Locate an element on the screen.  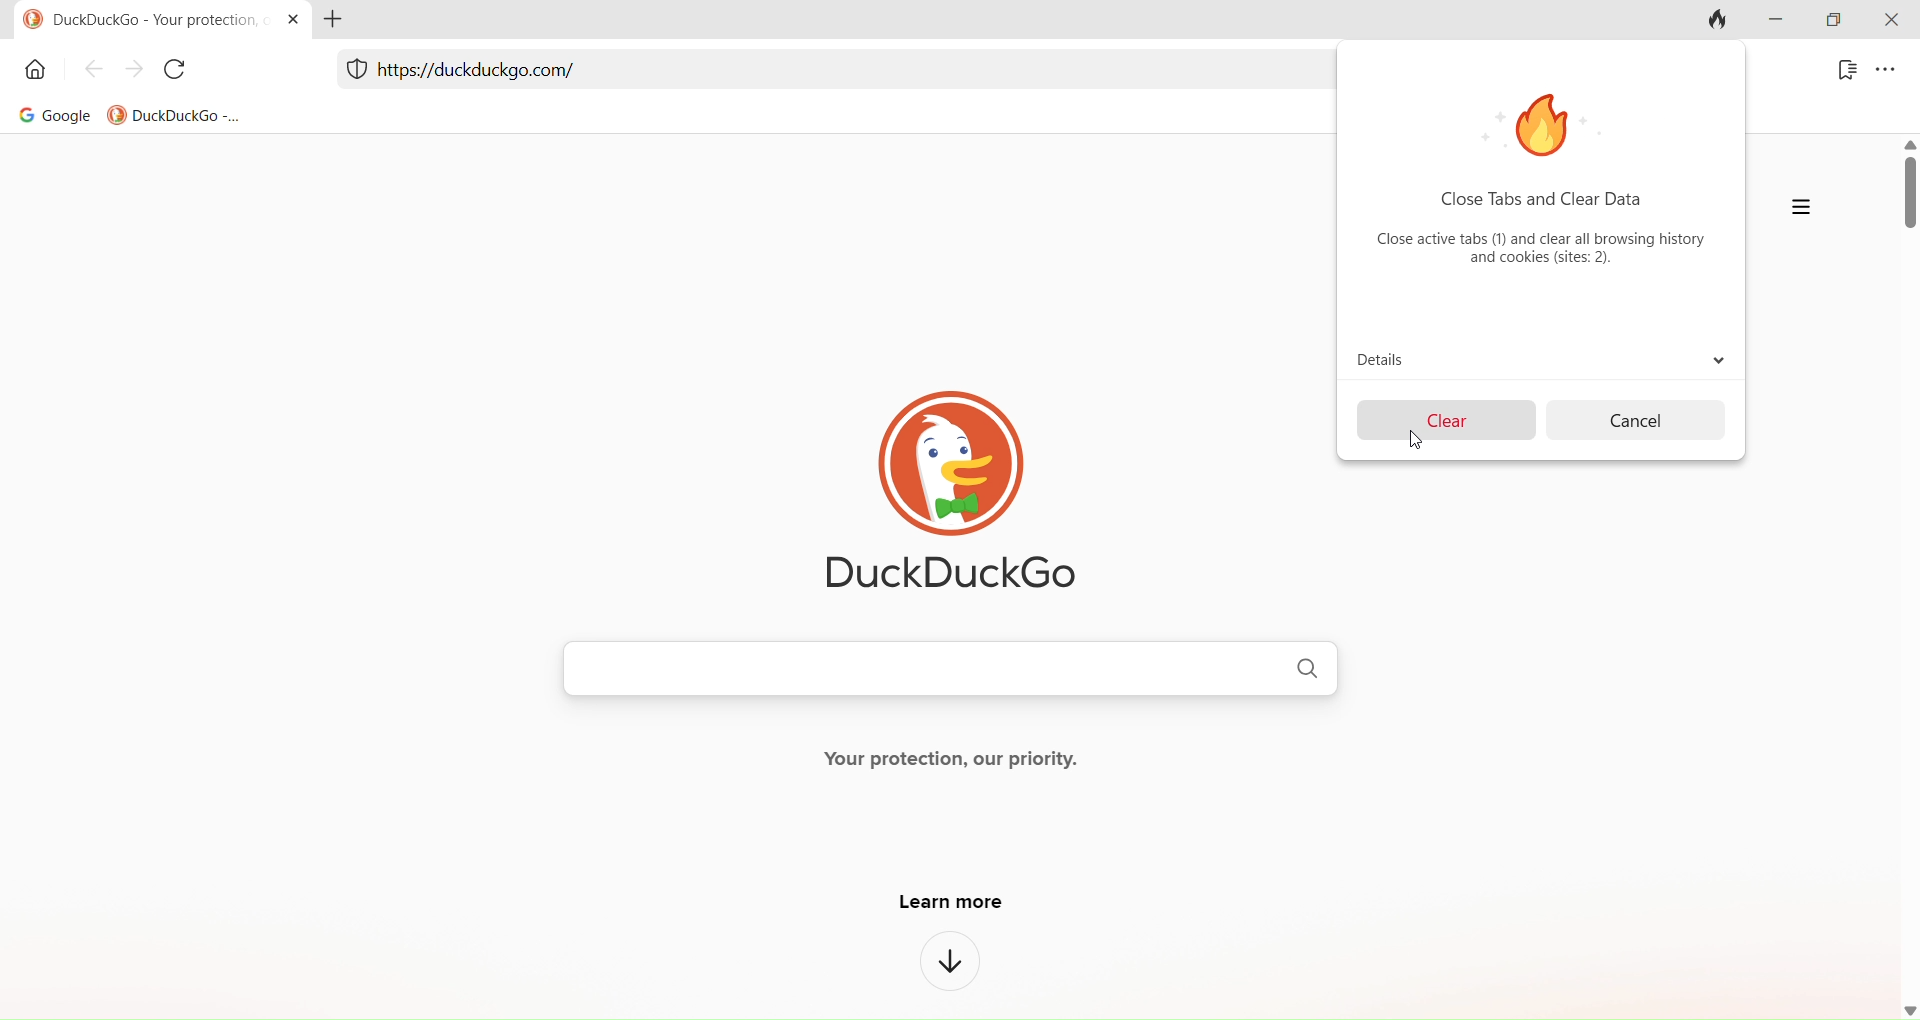
clear is located at coordinates (1443, 418).